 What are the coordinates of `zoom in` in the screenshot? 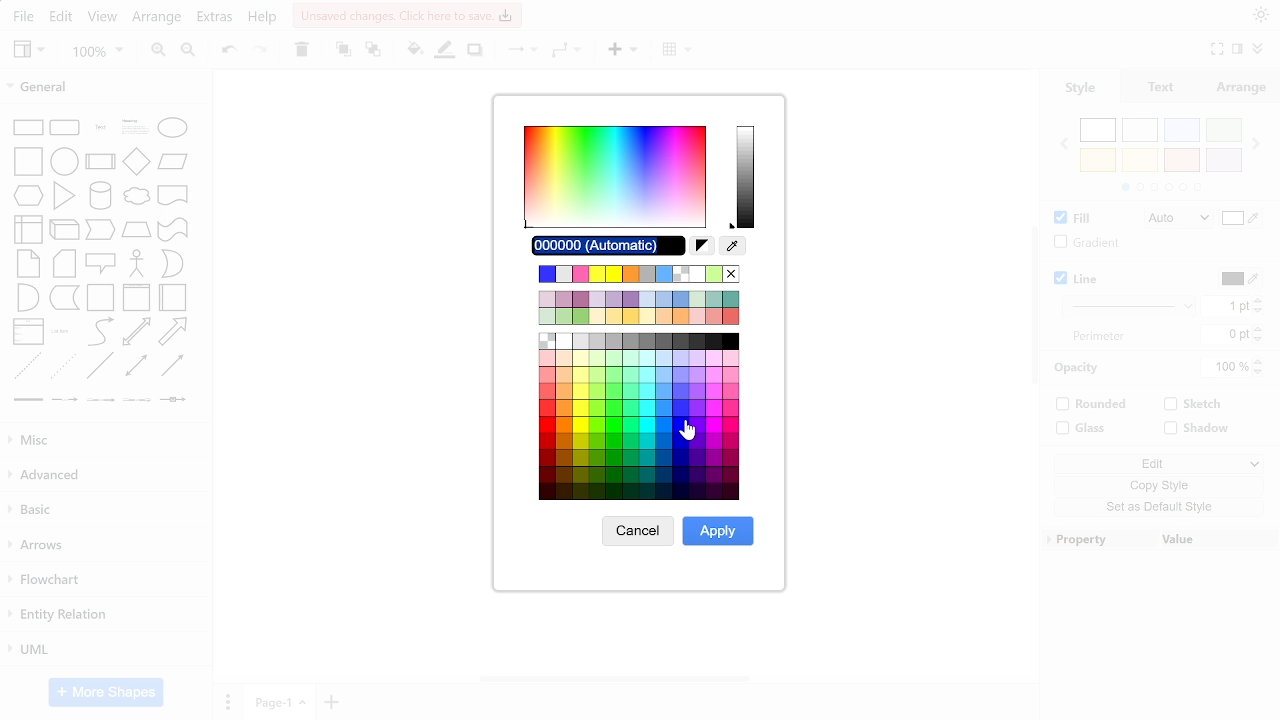 It's located at (155, 52).